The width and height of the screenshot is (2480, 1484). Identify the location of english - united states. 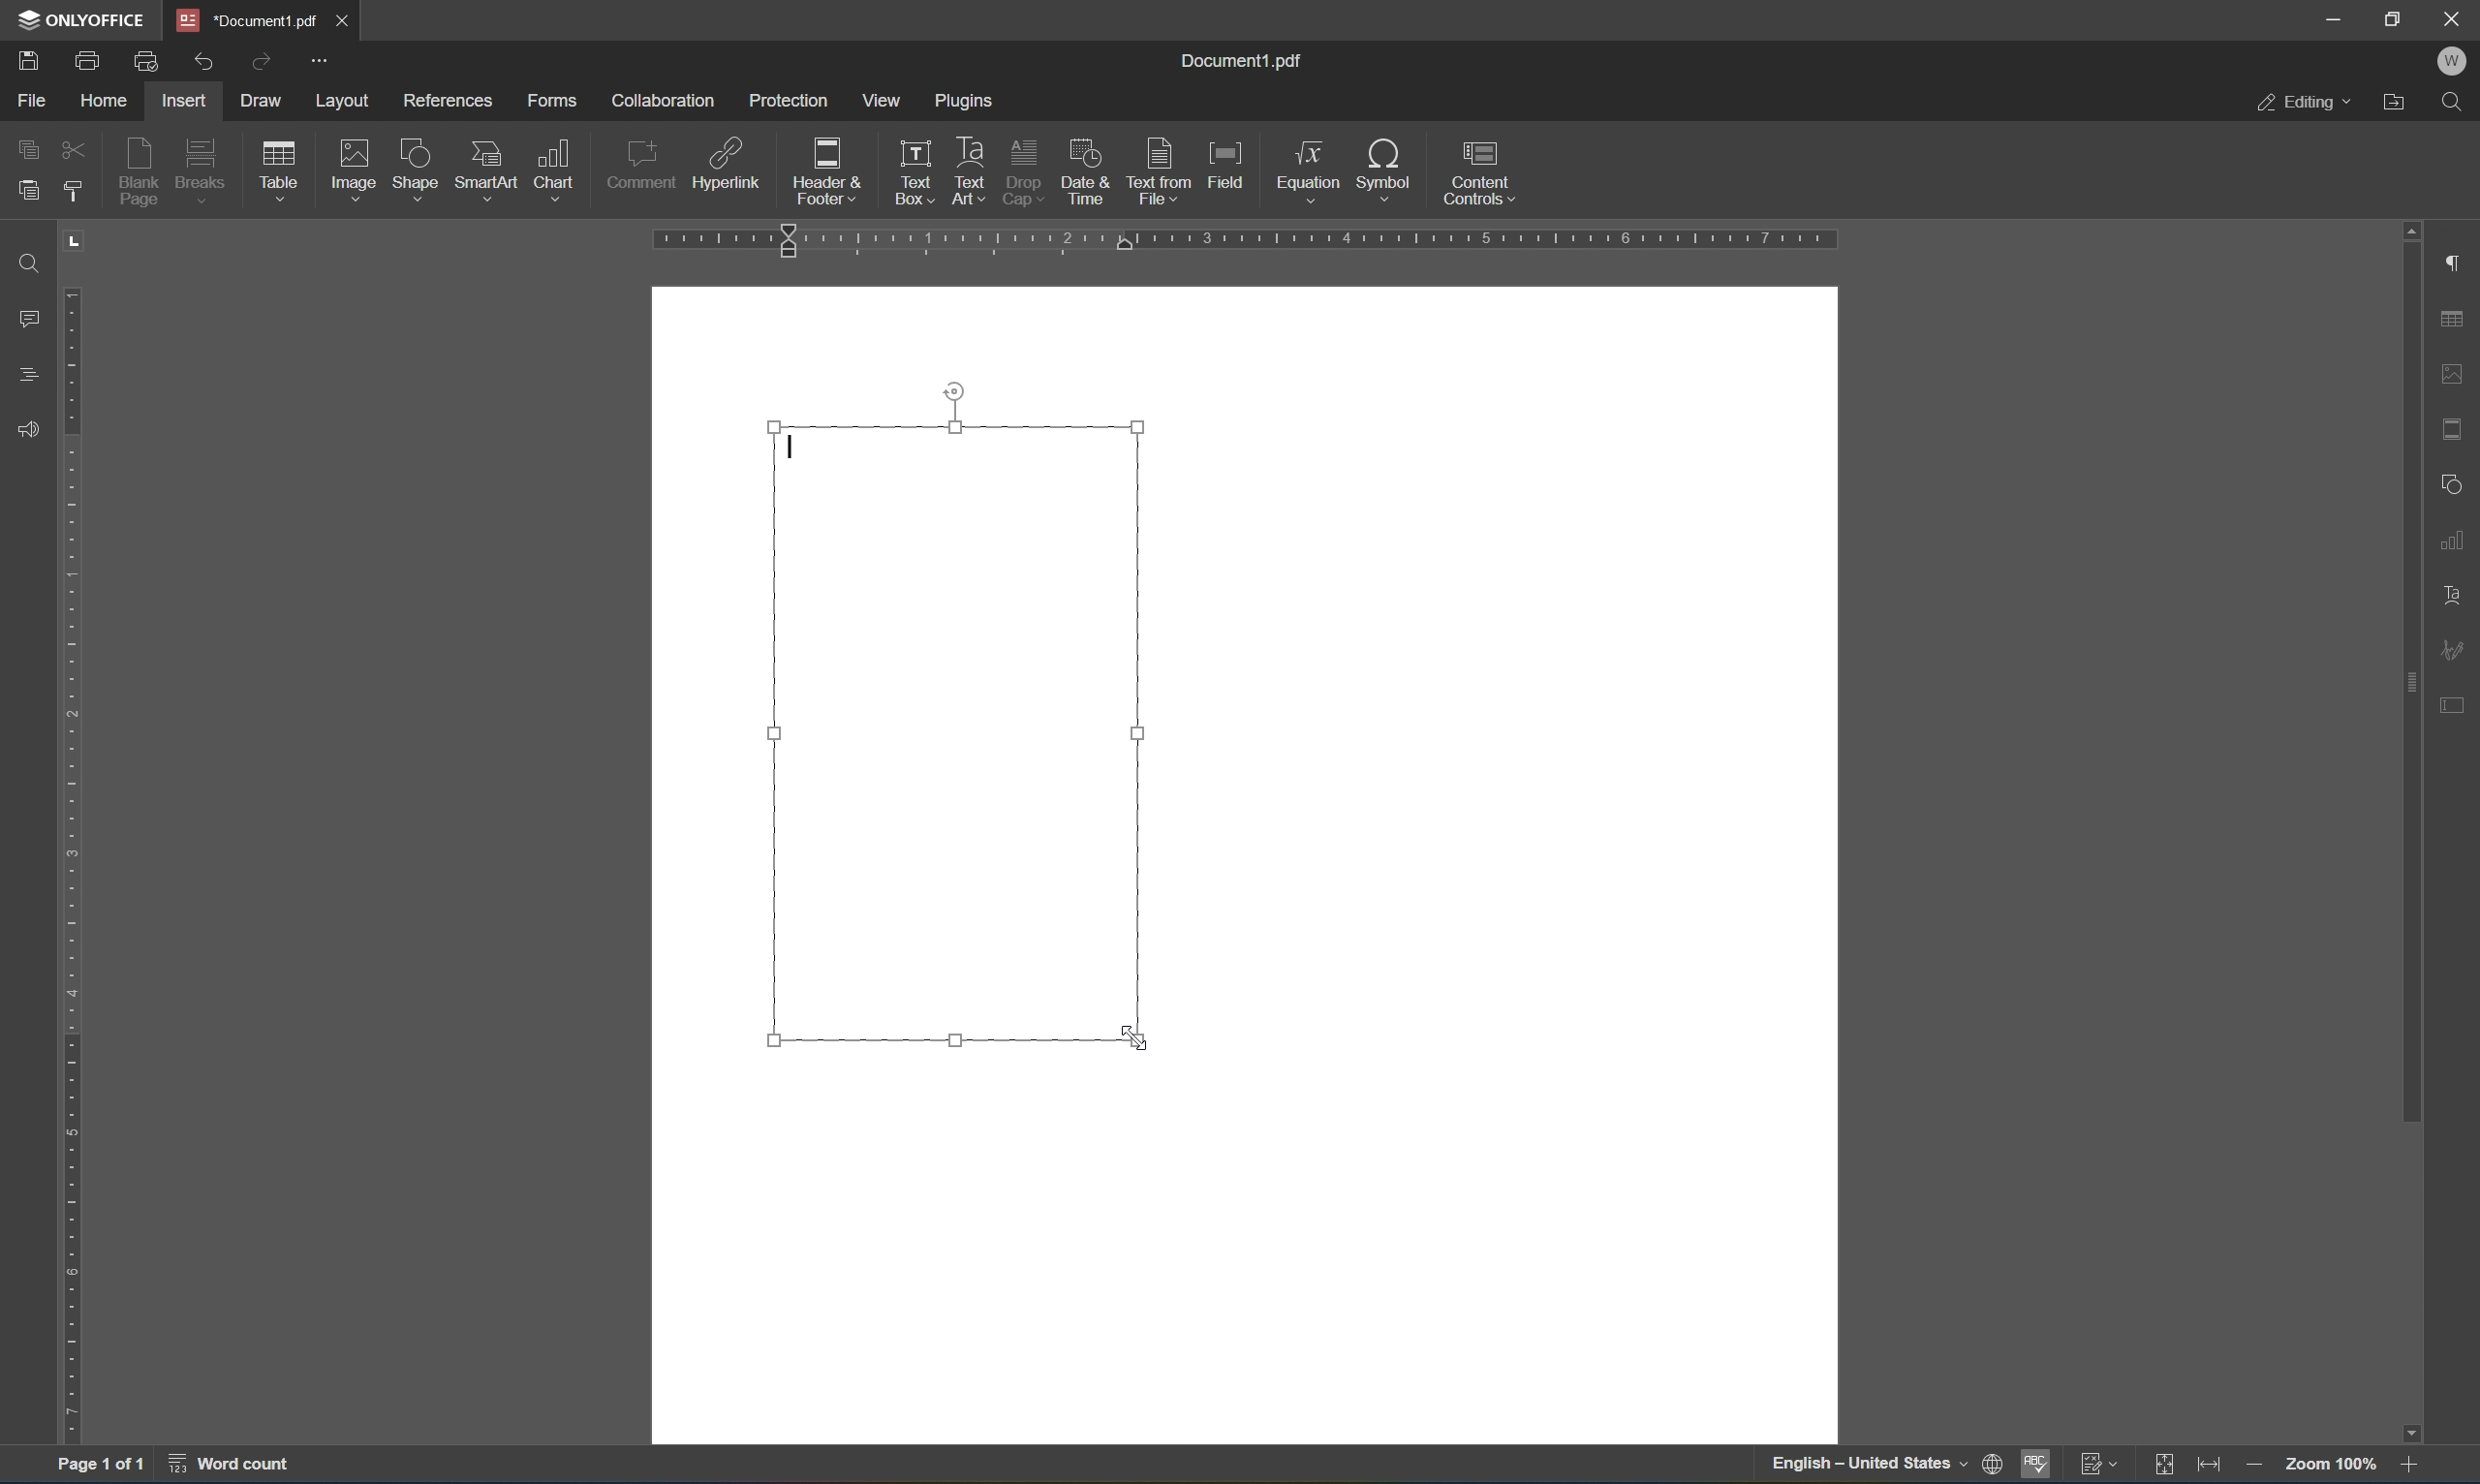
(1865, 1466).